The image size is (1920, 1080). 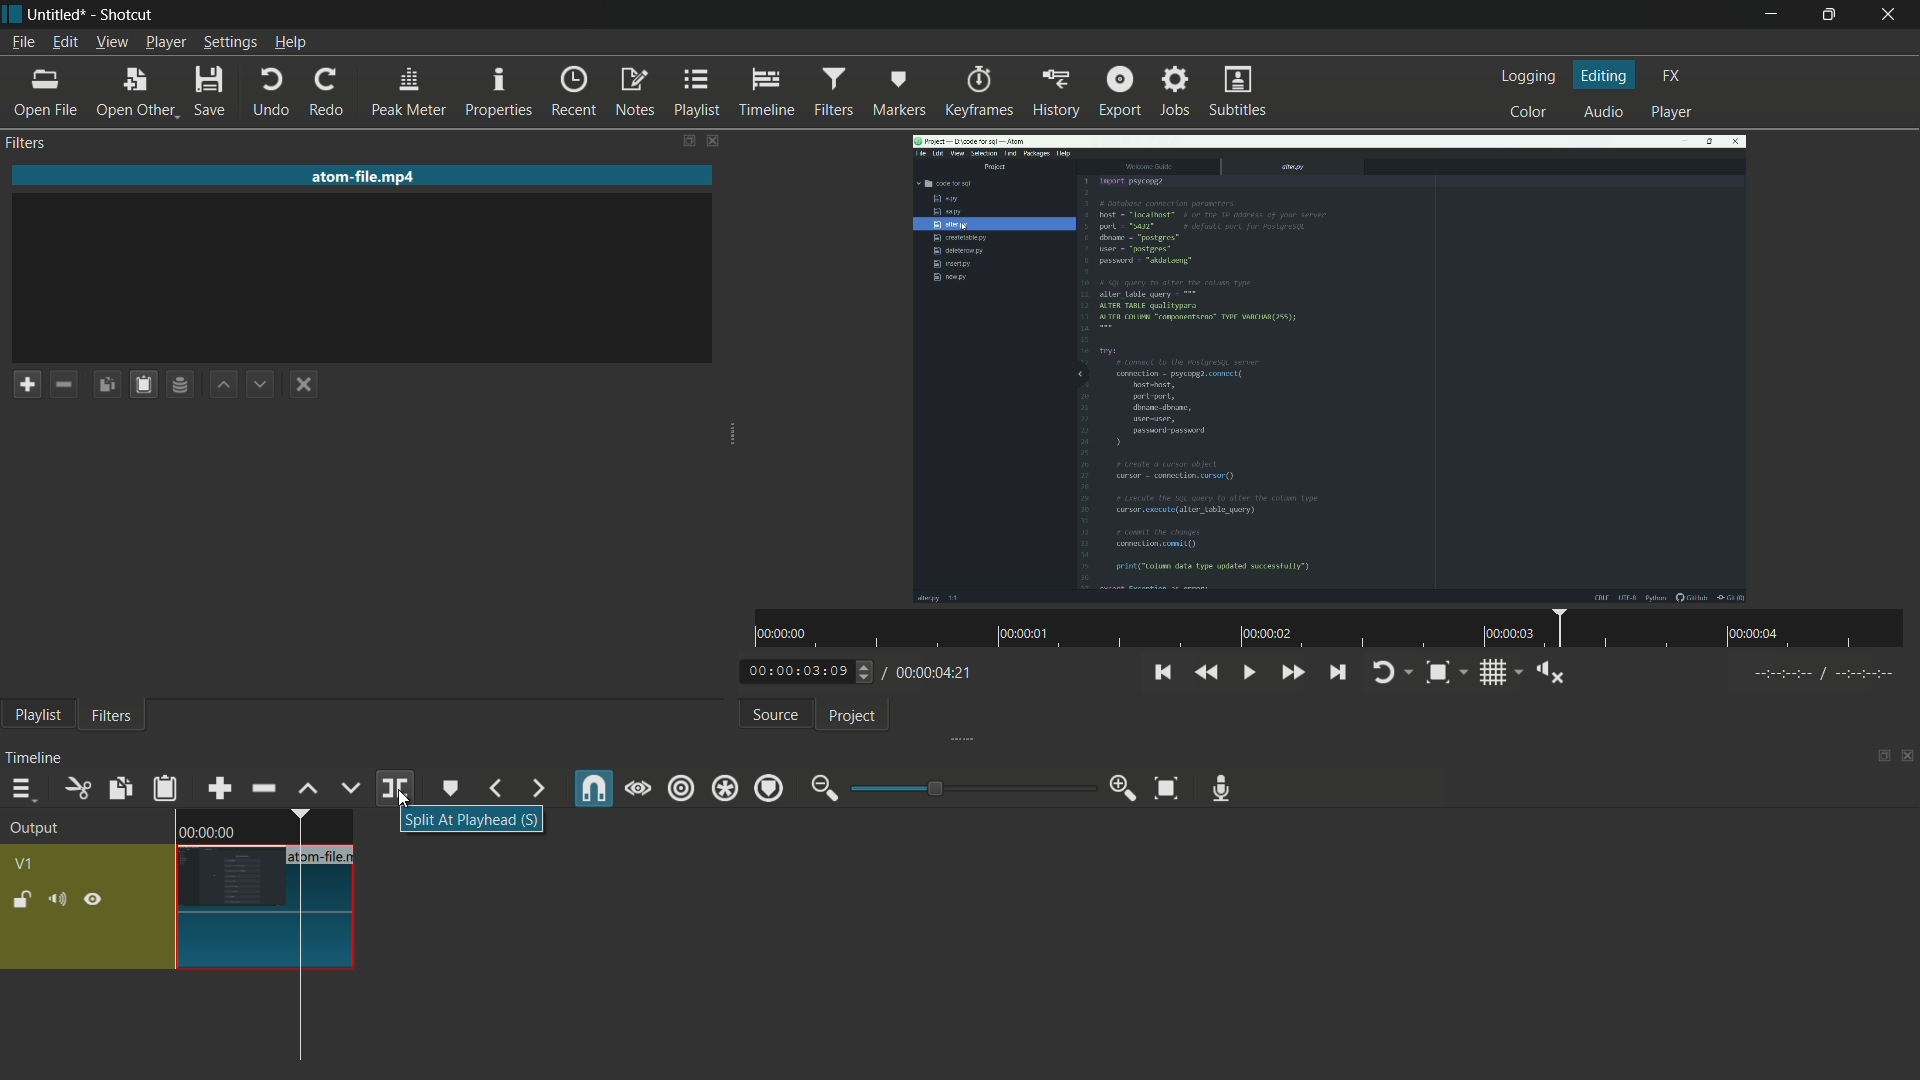 What do you see at coordinates (770, 788) in the screenshot?
I see `ripple markers` at bounding box center [770, 788].